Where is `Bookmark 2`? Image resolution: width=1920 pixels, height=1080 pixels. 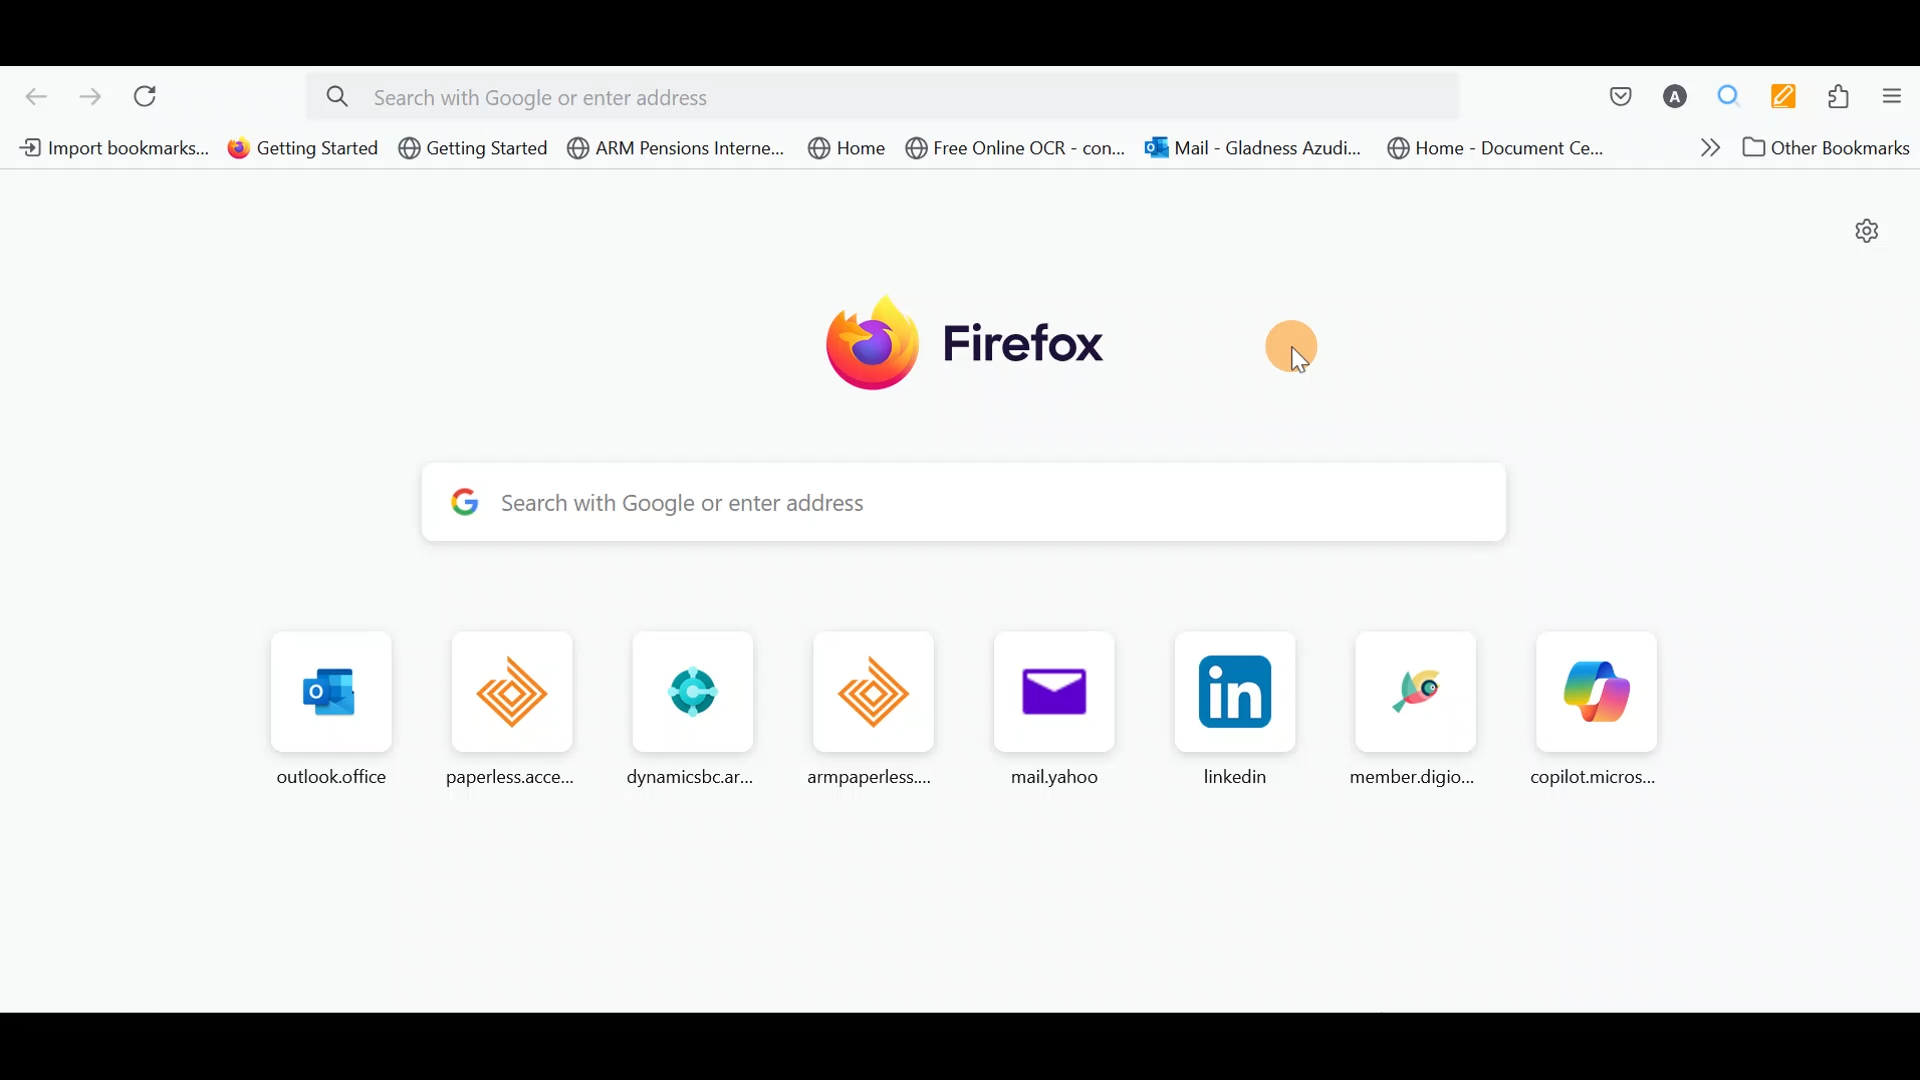 Bookmark 2 is located at coordinates (298, 153).